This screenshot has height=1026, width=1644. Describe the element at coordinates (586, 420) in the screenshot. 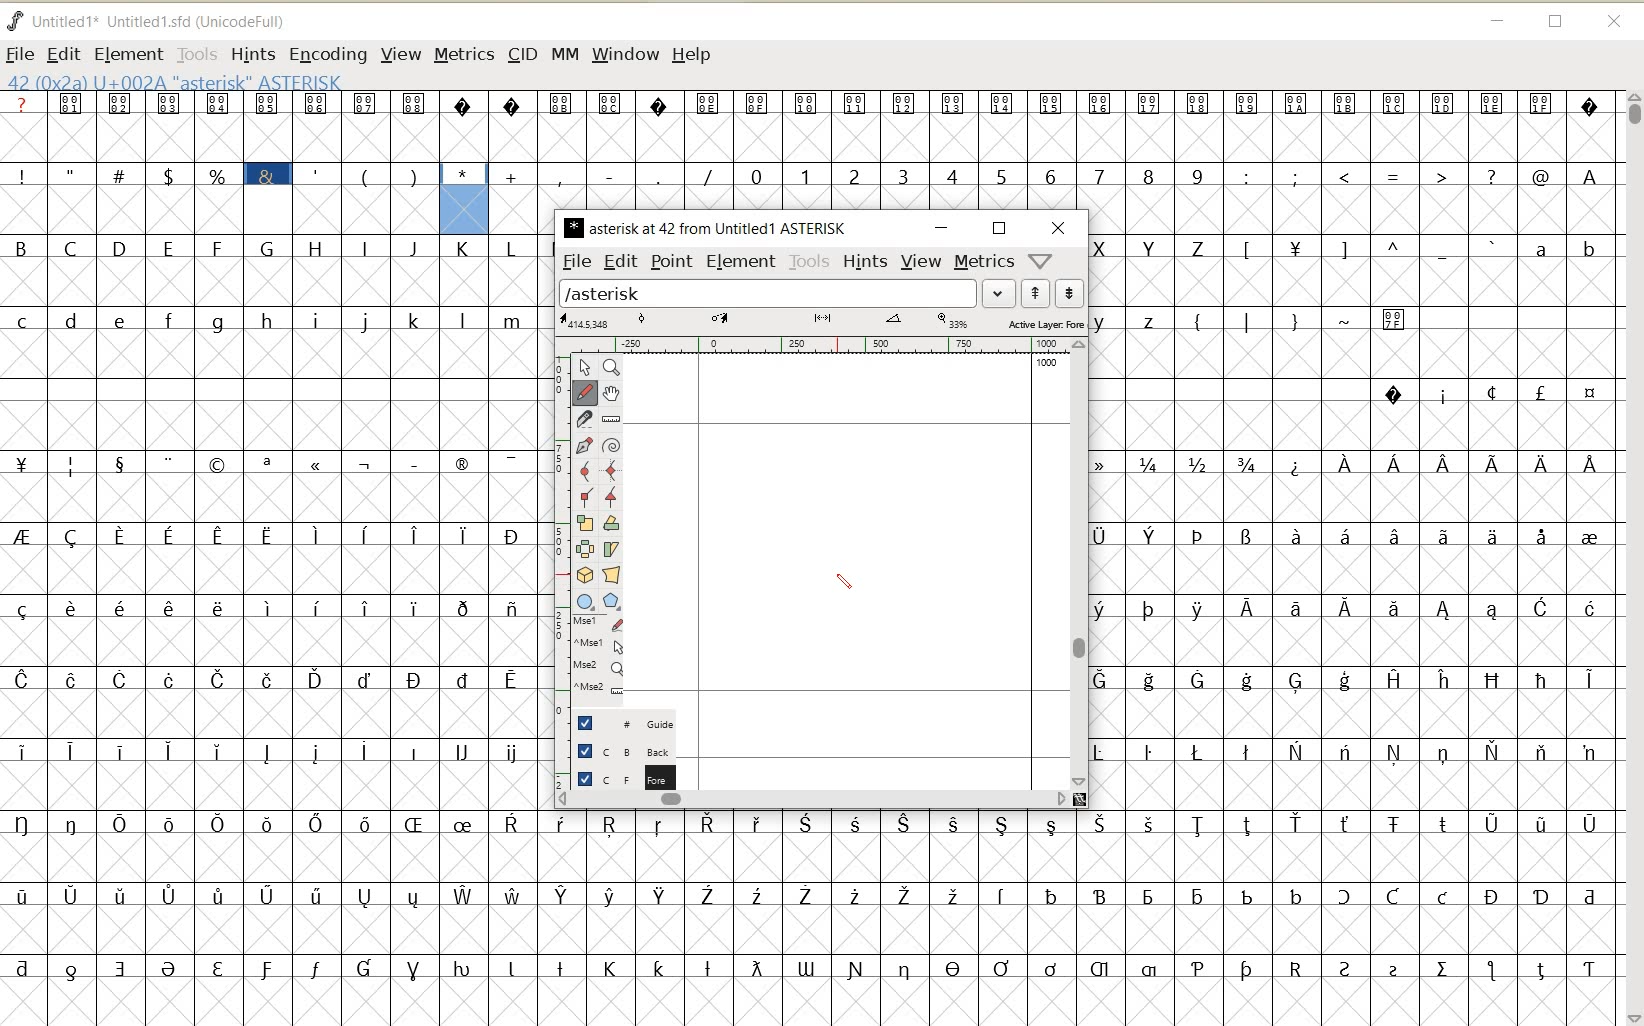

I see `cut splines in two` at that location.